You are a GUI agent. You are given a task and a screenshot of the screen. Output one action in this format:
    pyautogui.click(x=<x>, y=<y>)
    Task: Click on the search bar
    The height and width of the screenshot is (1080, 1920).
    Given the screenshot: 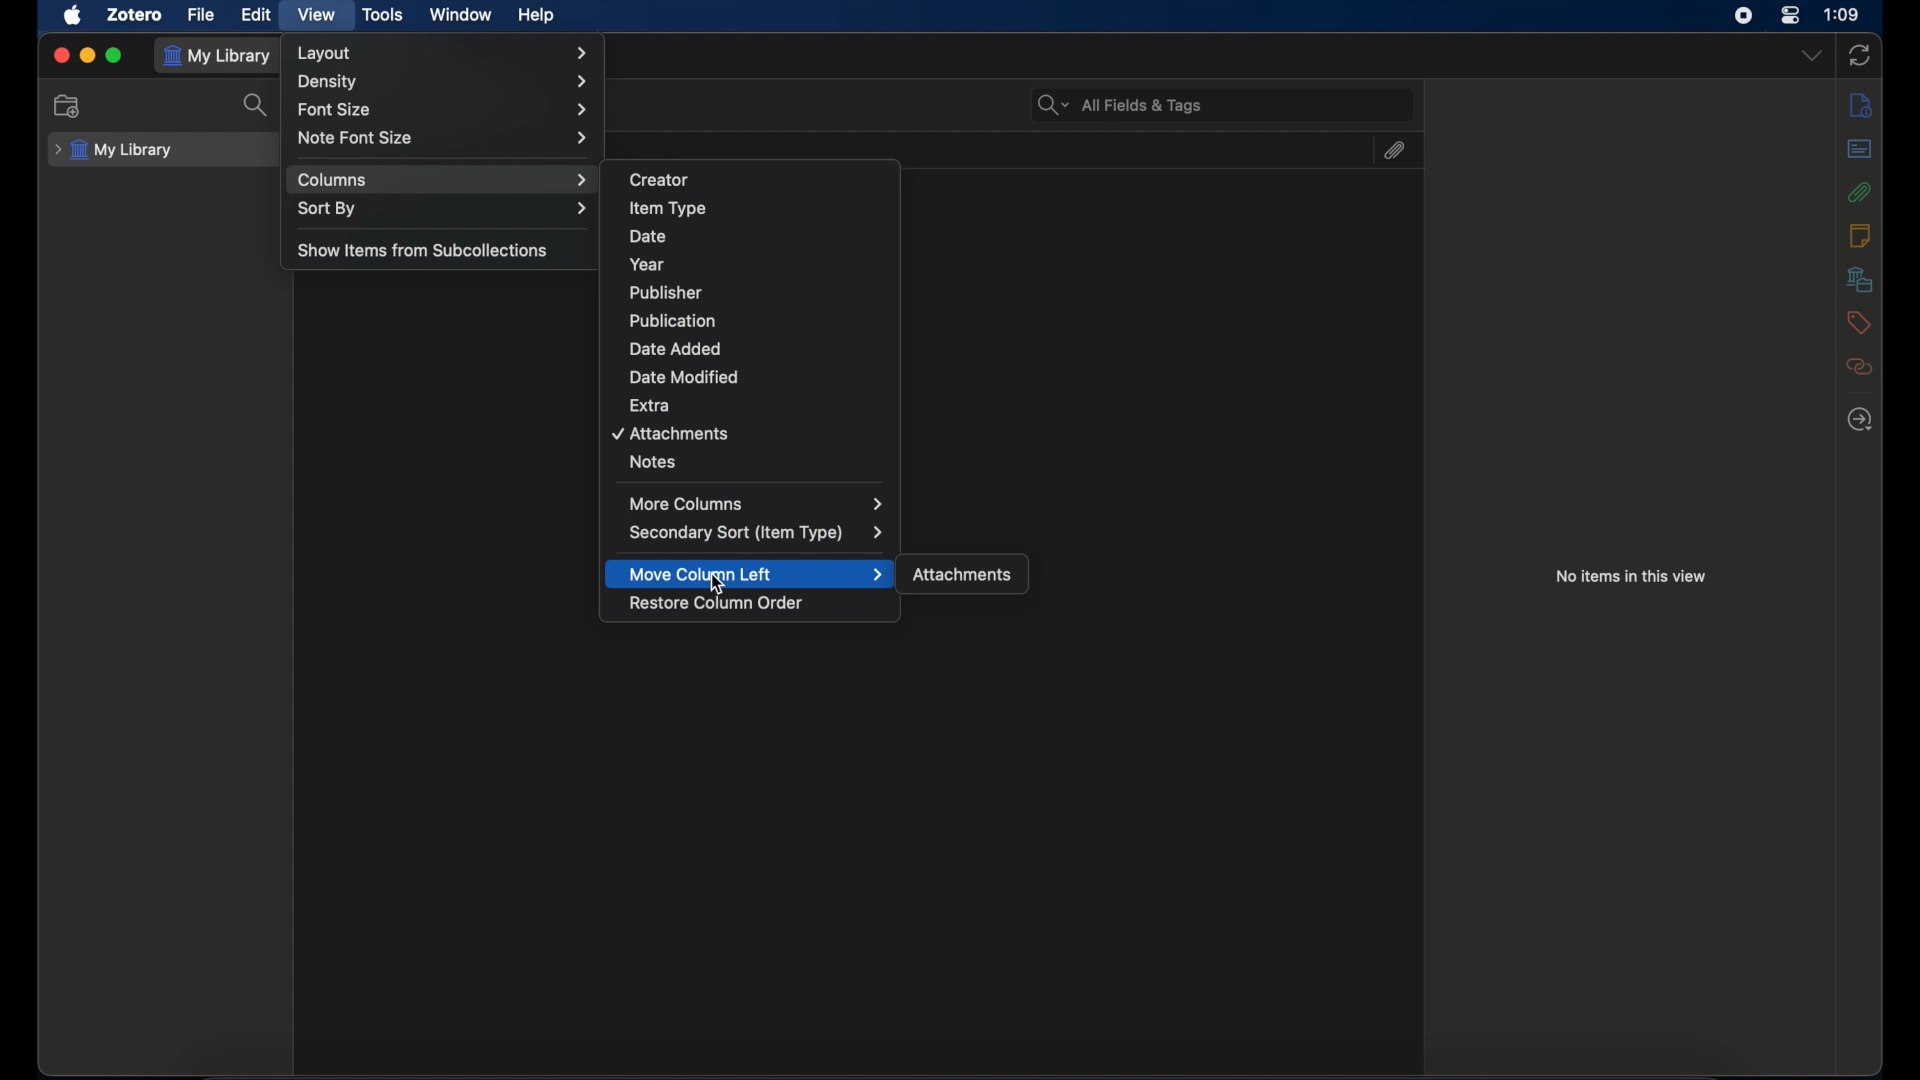 What is the action you would take?
    pyautogui.click(x=1120, y=103)
    